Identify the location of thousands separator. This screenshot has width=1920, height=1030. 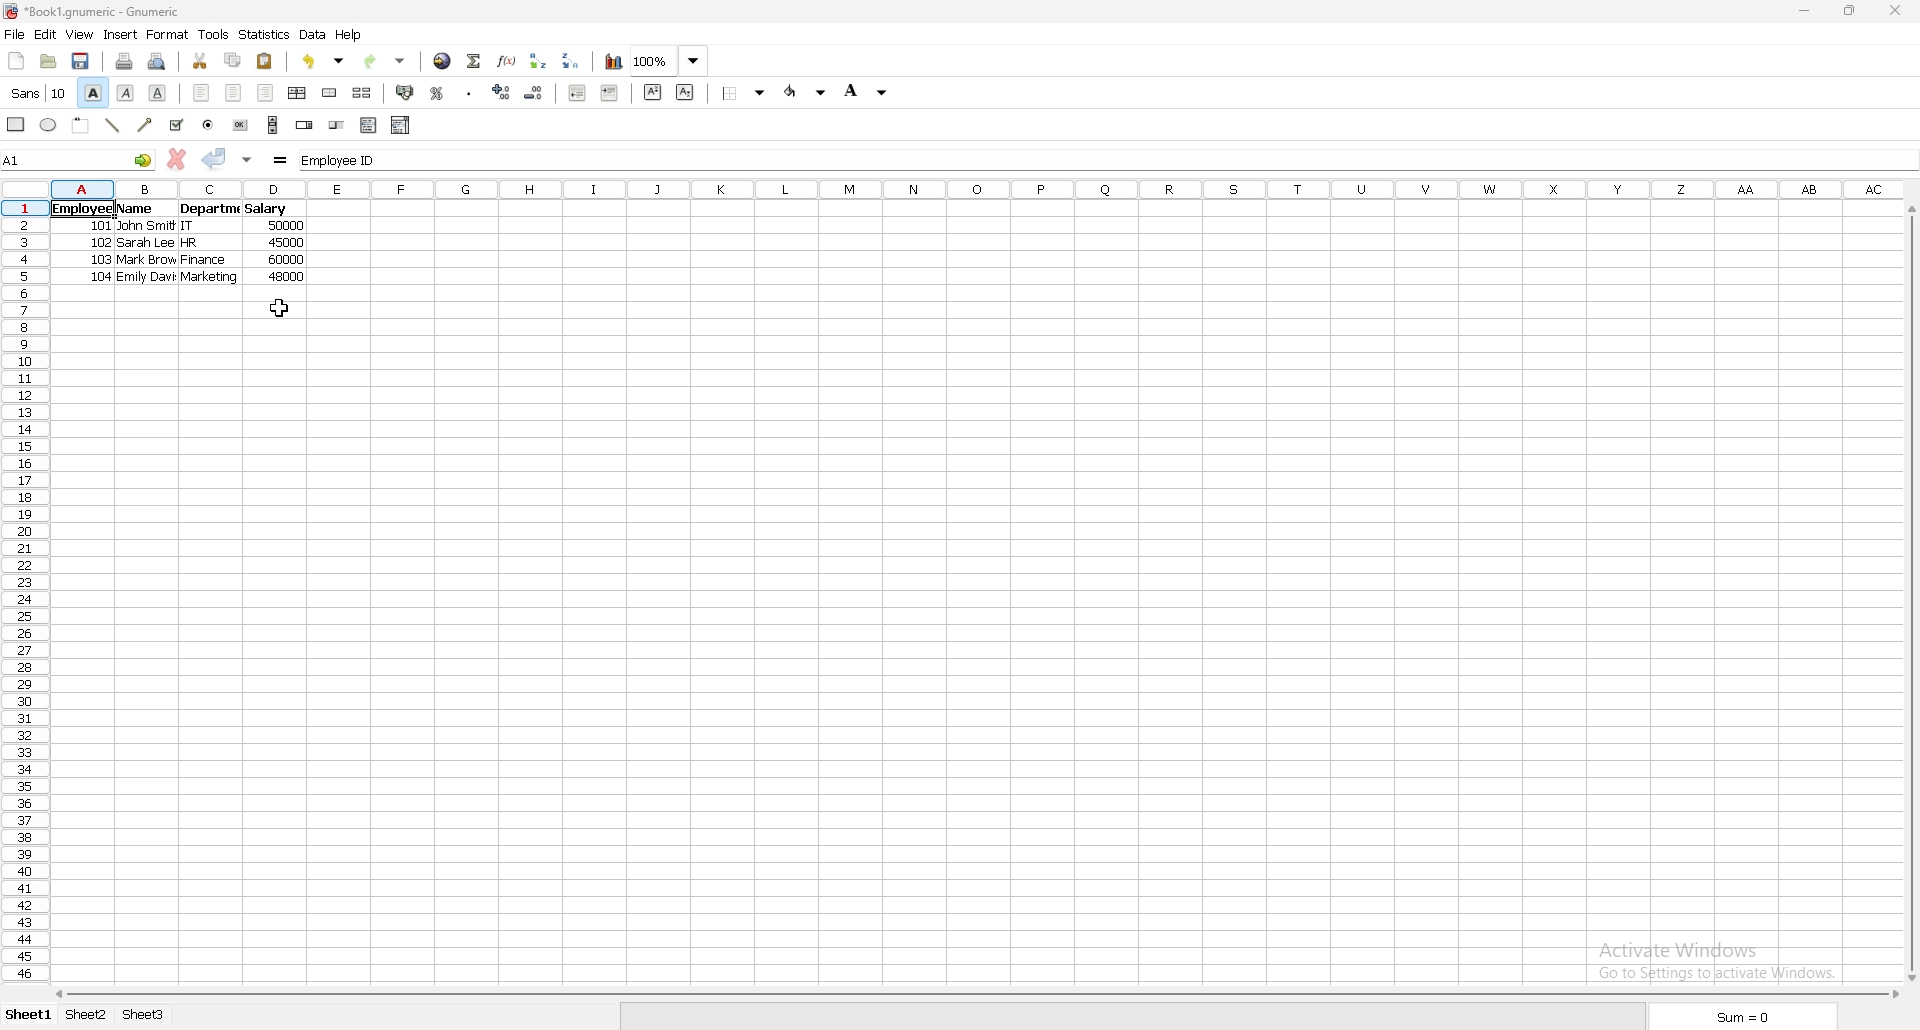
(469, 92).